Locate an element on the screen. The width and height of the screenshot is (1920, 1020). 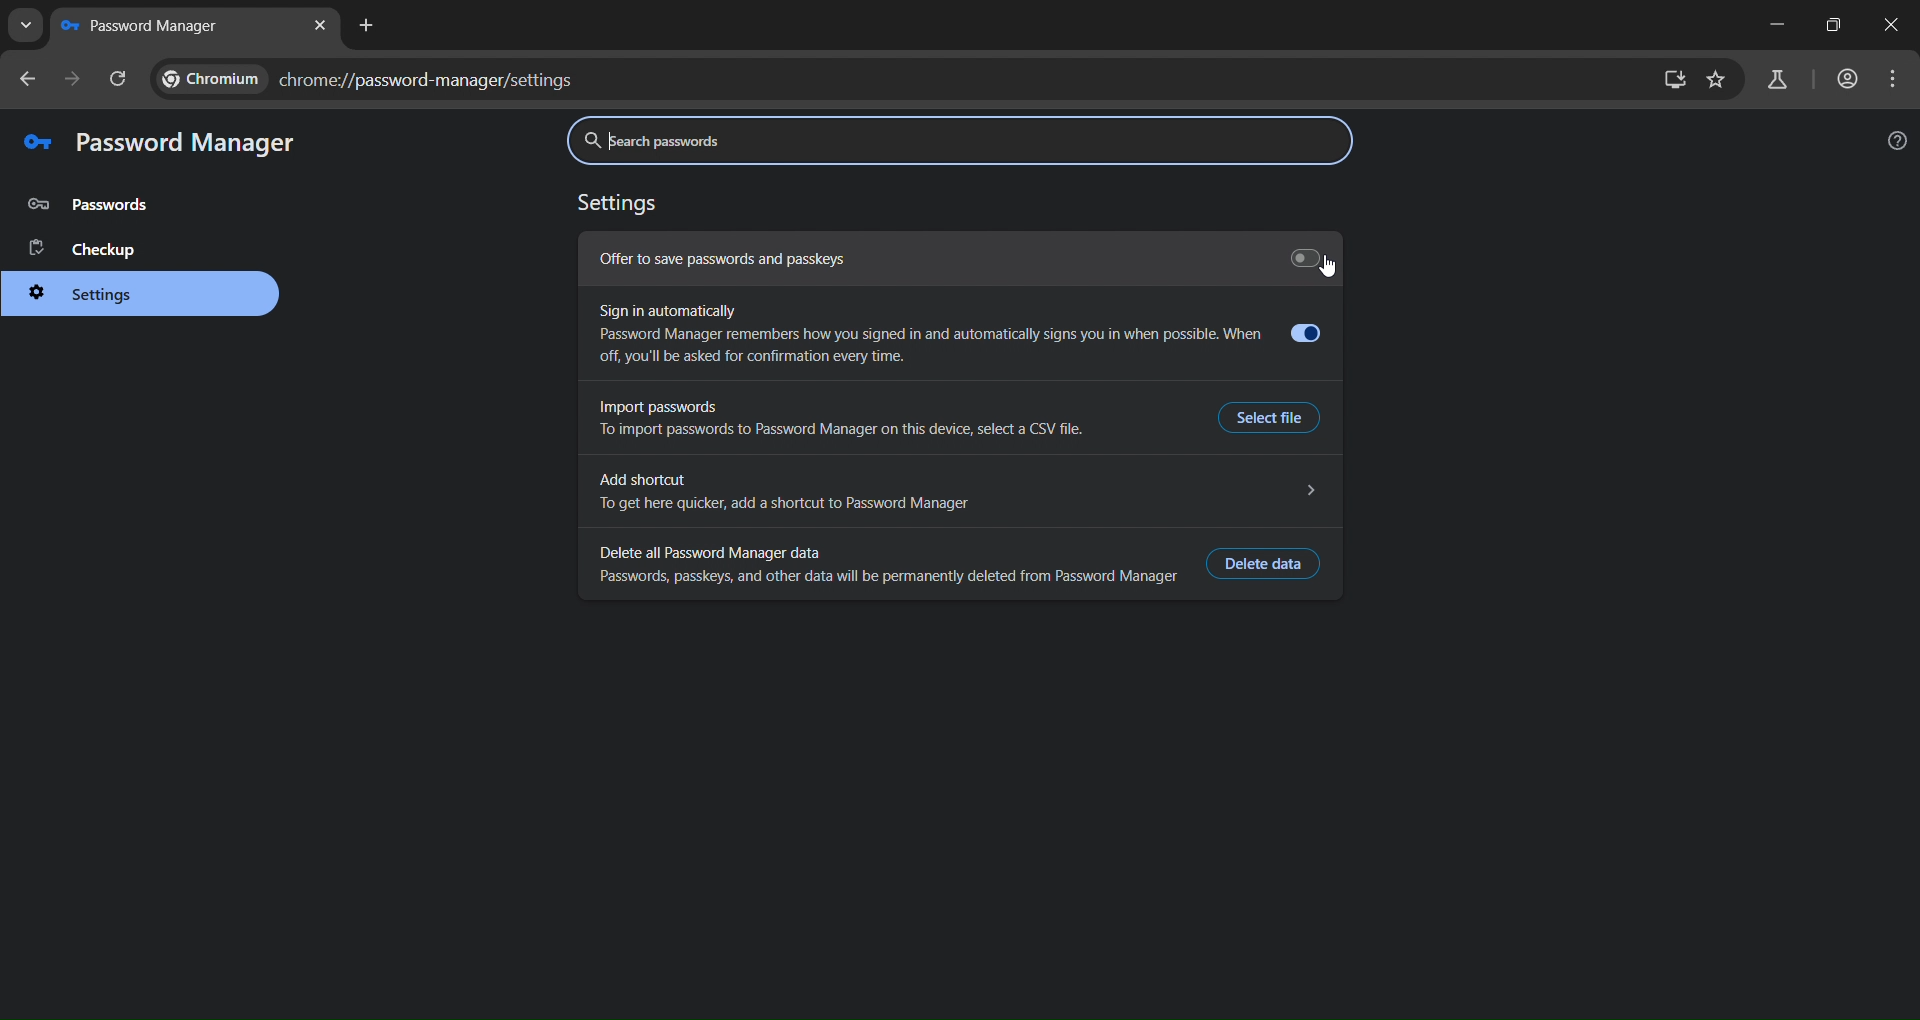
minimize is located at coordinates (1770, 26).